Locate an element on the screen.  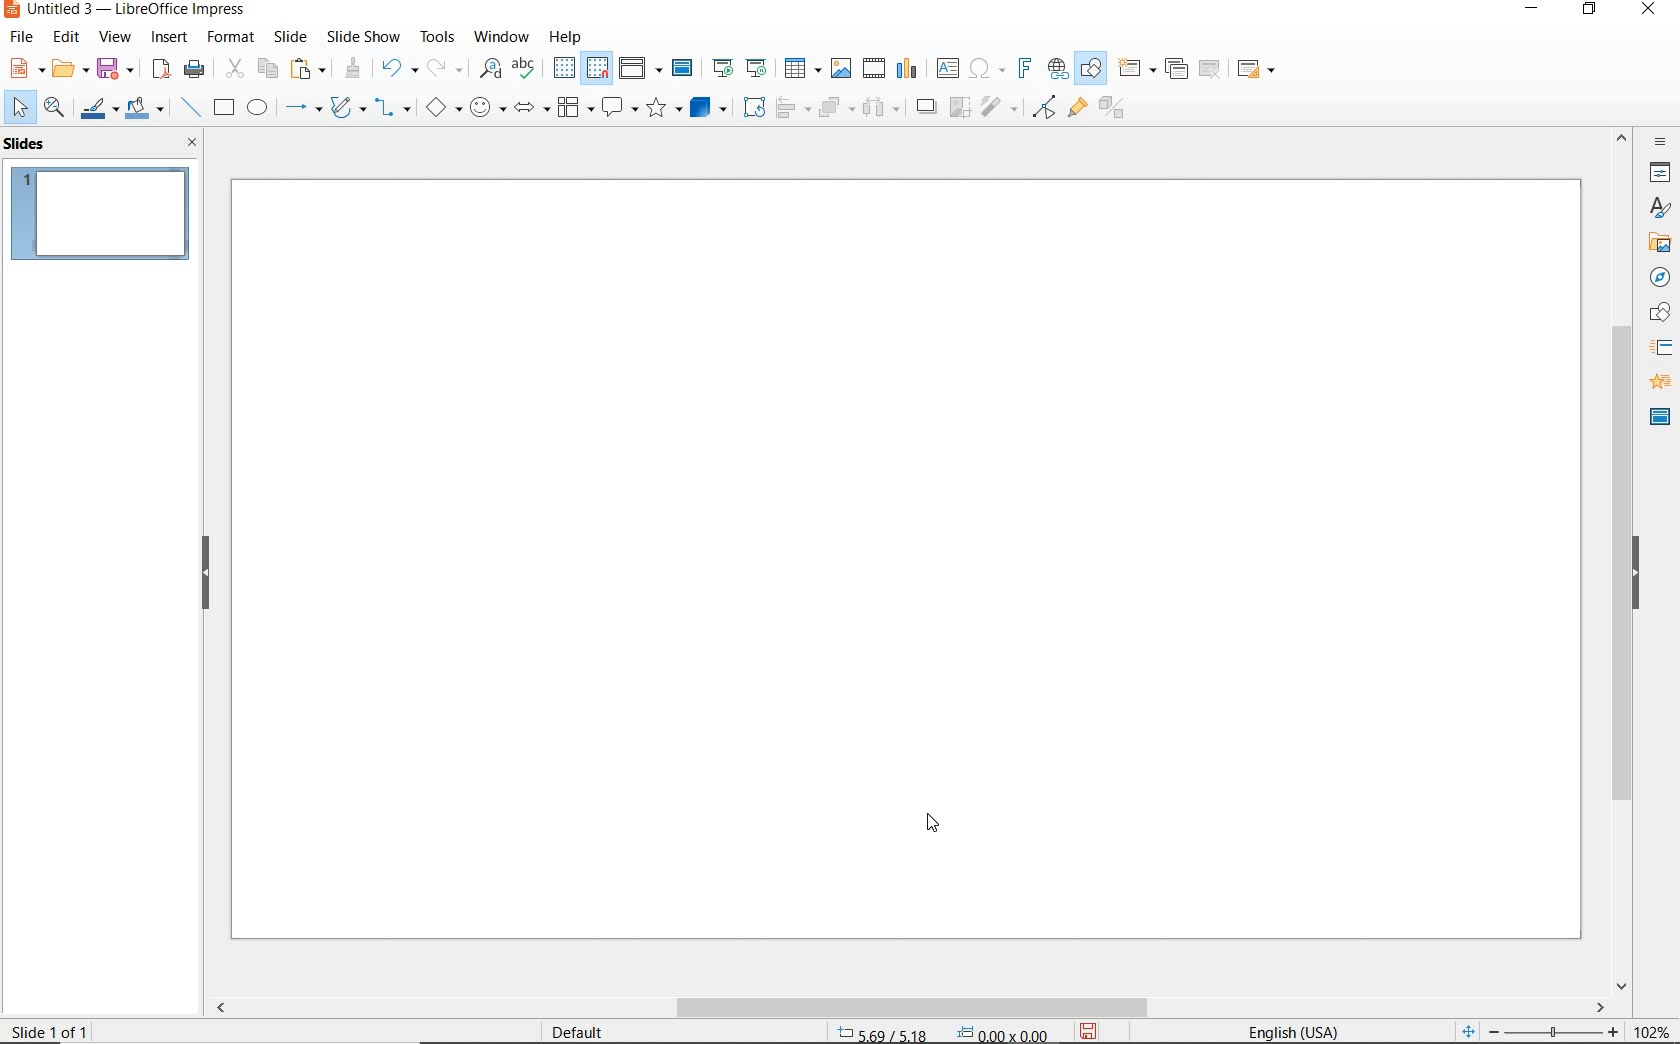
NAVIGATOR is located at coordinates (1659, 279).